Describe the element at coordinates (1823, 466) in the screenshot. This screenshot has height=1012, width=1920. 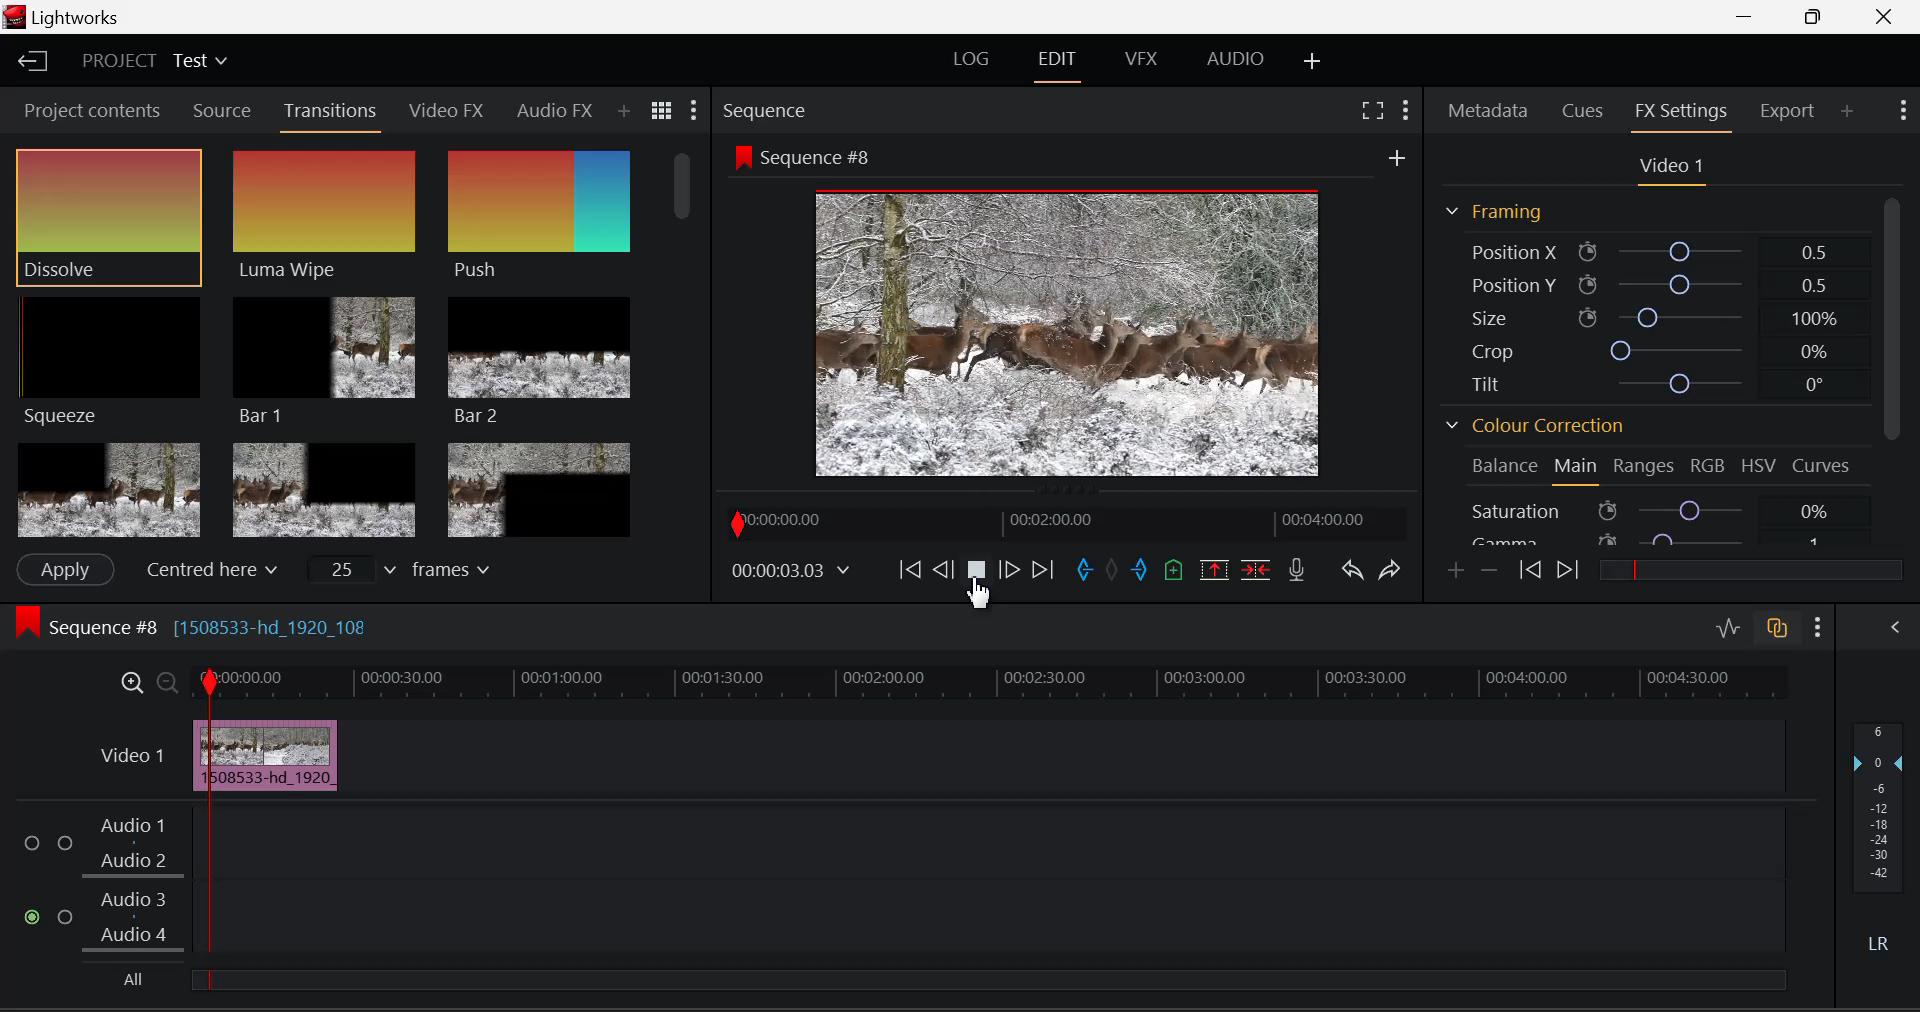
I see `Curves` at that location.